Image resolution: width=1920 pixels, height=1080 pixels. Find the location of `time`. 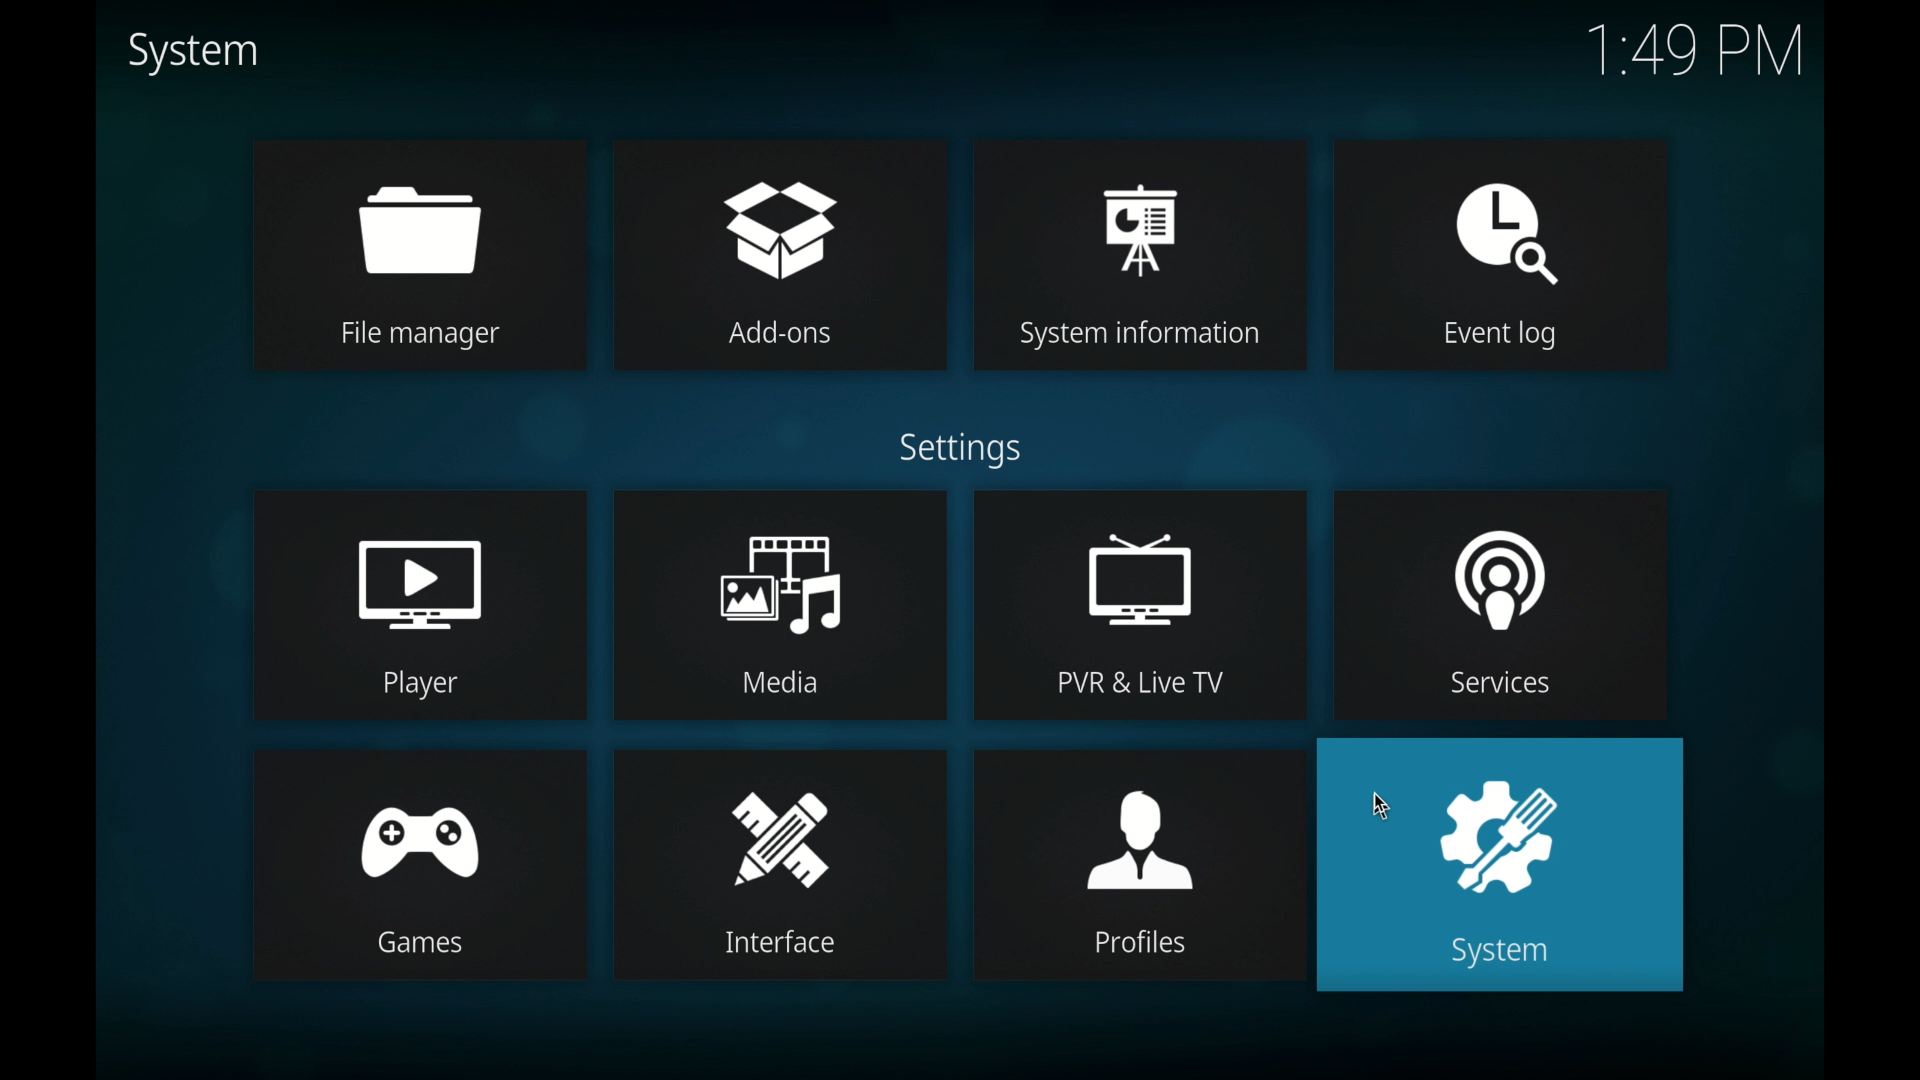

time is located at coordinates (1694, 49).